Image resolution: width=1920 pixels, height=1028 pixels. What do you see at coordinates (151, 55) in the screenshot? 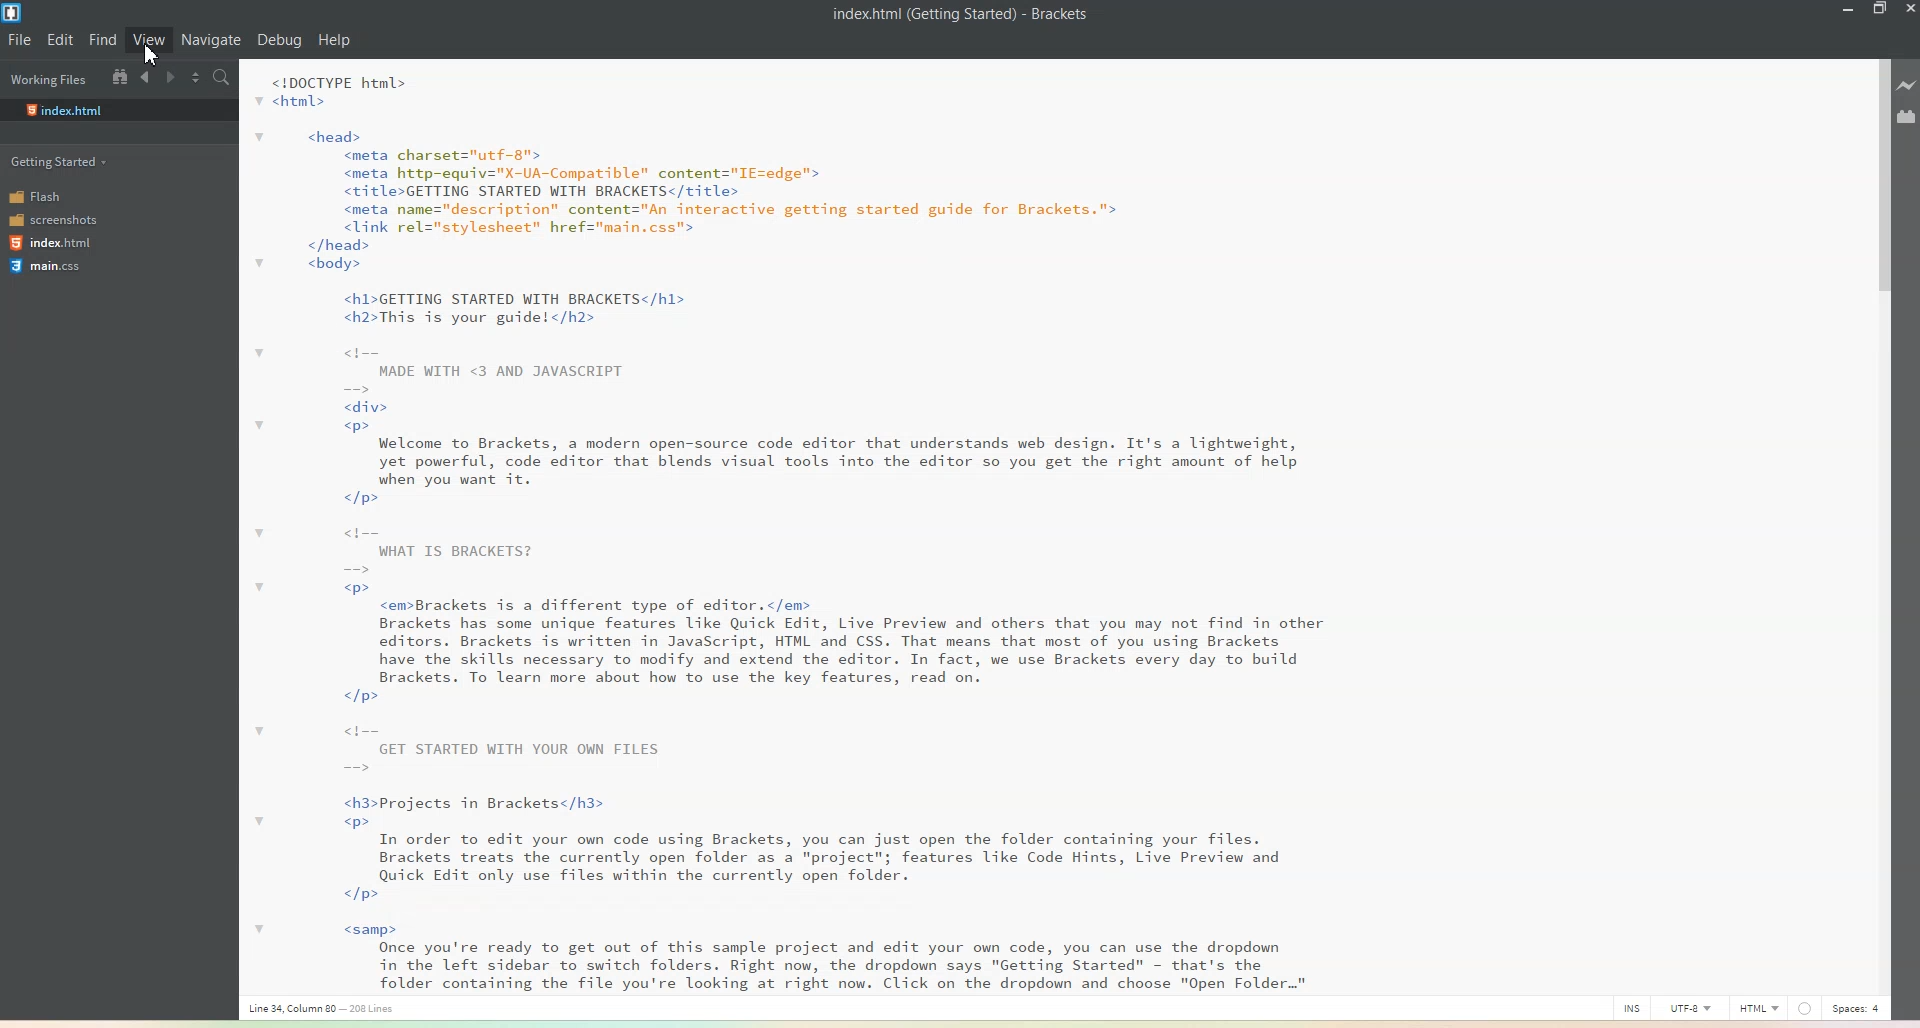
I see `cursor` at bounding box center [151, 55].